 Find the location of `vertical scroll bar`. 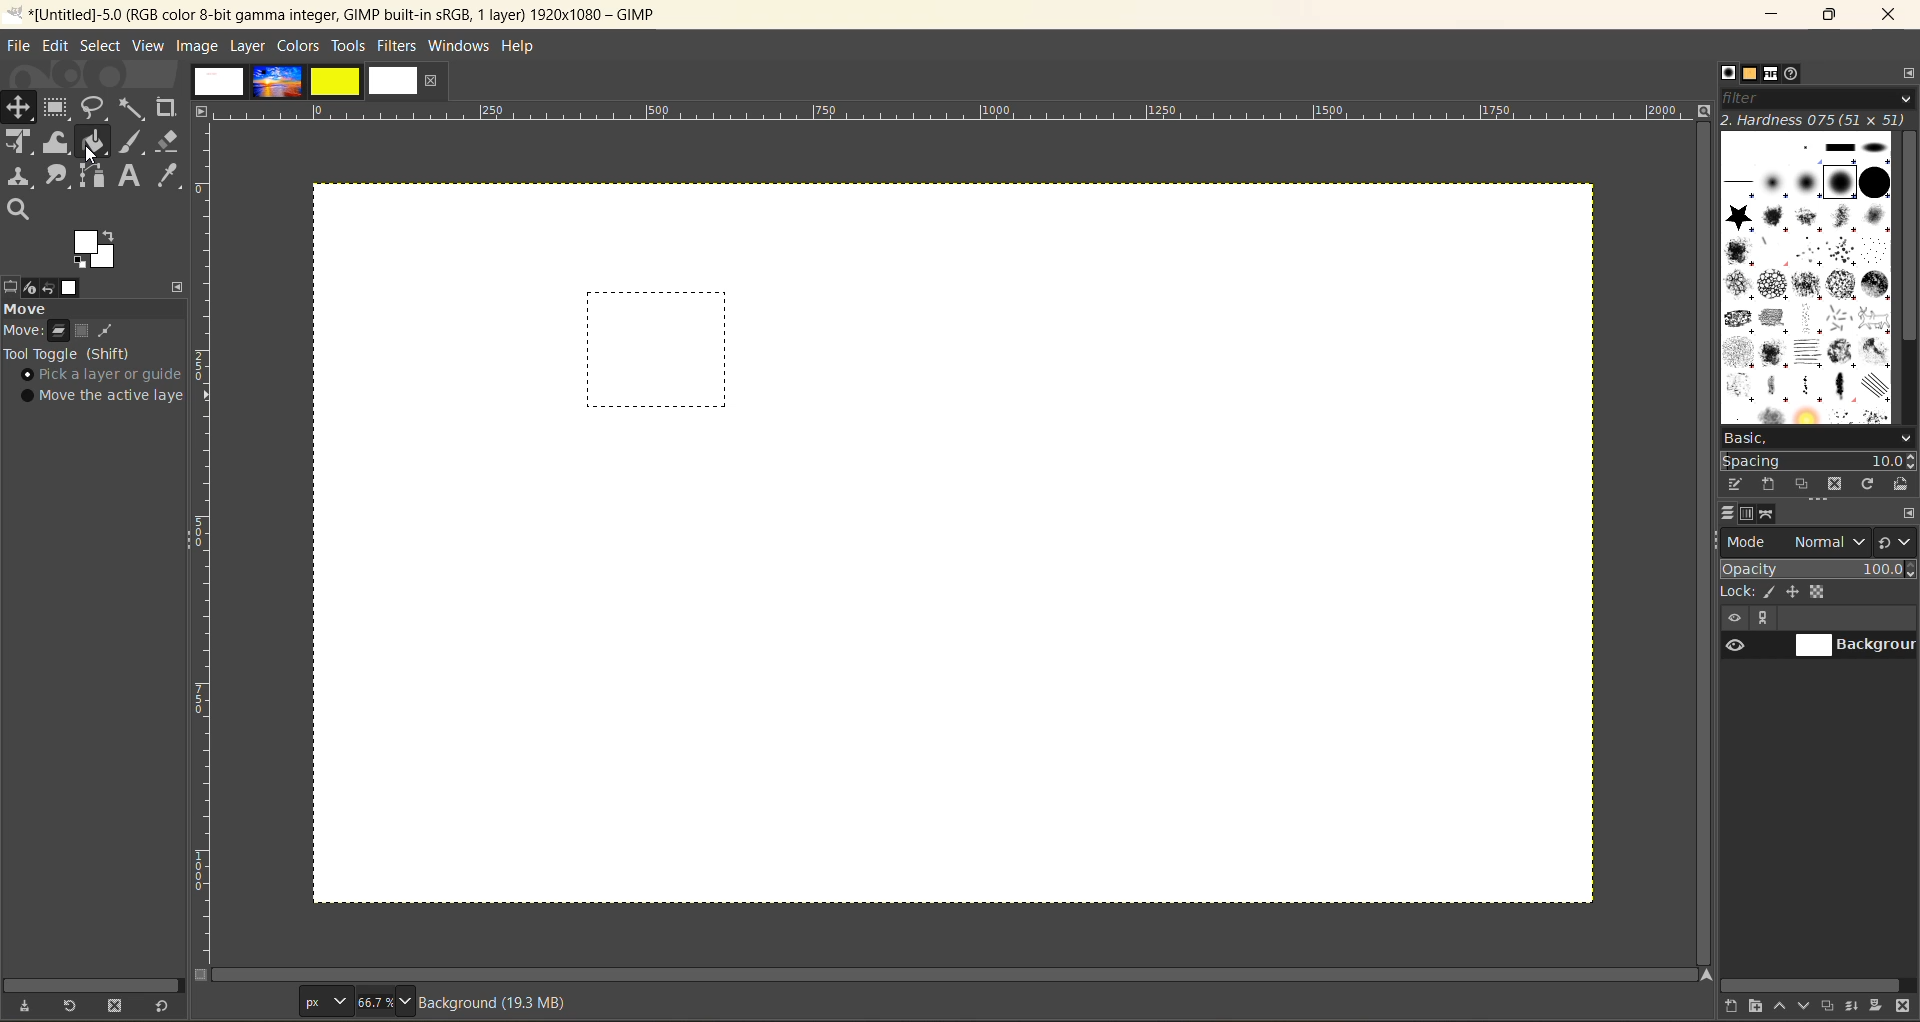

vertical scroll bar is located at coordinates (1697, 511).